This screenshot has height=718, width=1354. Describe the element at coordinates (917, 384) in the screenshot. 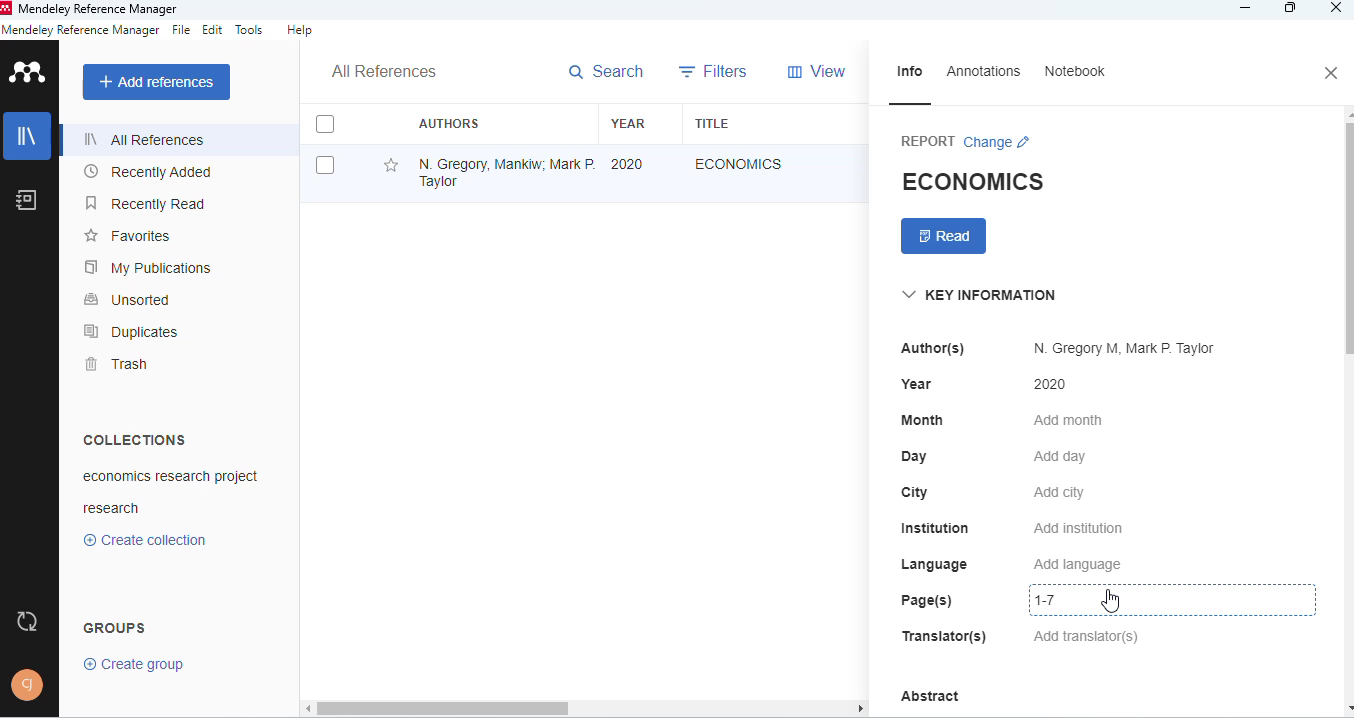

I see `year` at that location.